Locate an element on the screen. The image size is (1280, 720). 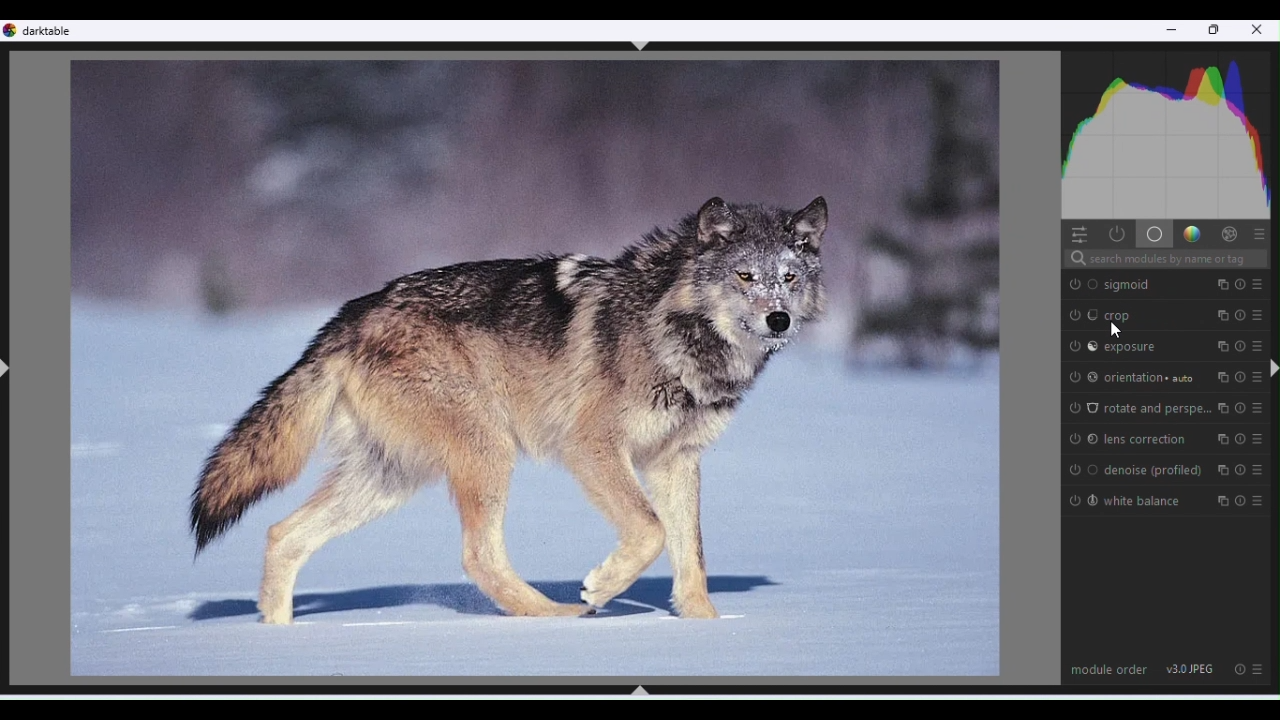
Dark table is located at coordinates (51, 30).